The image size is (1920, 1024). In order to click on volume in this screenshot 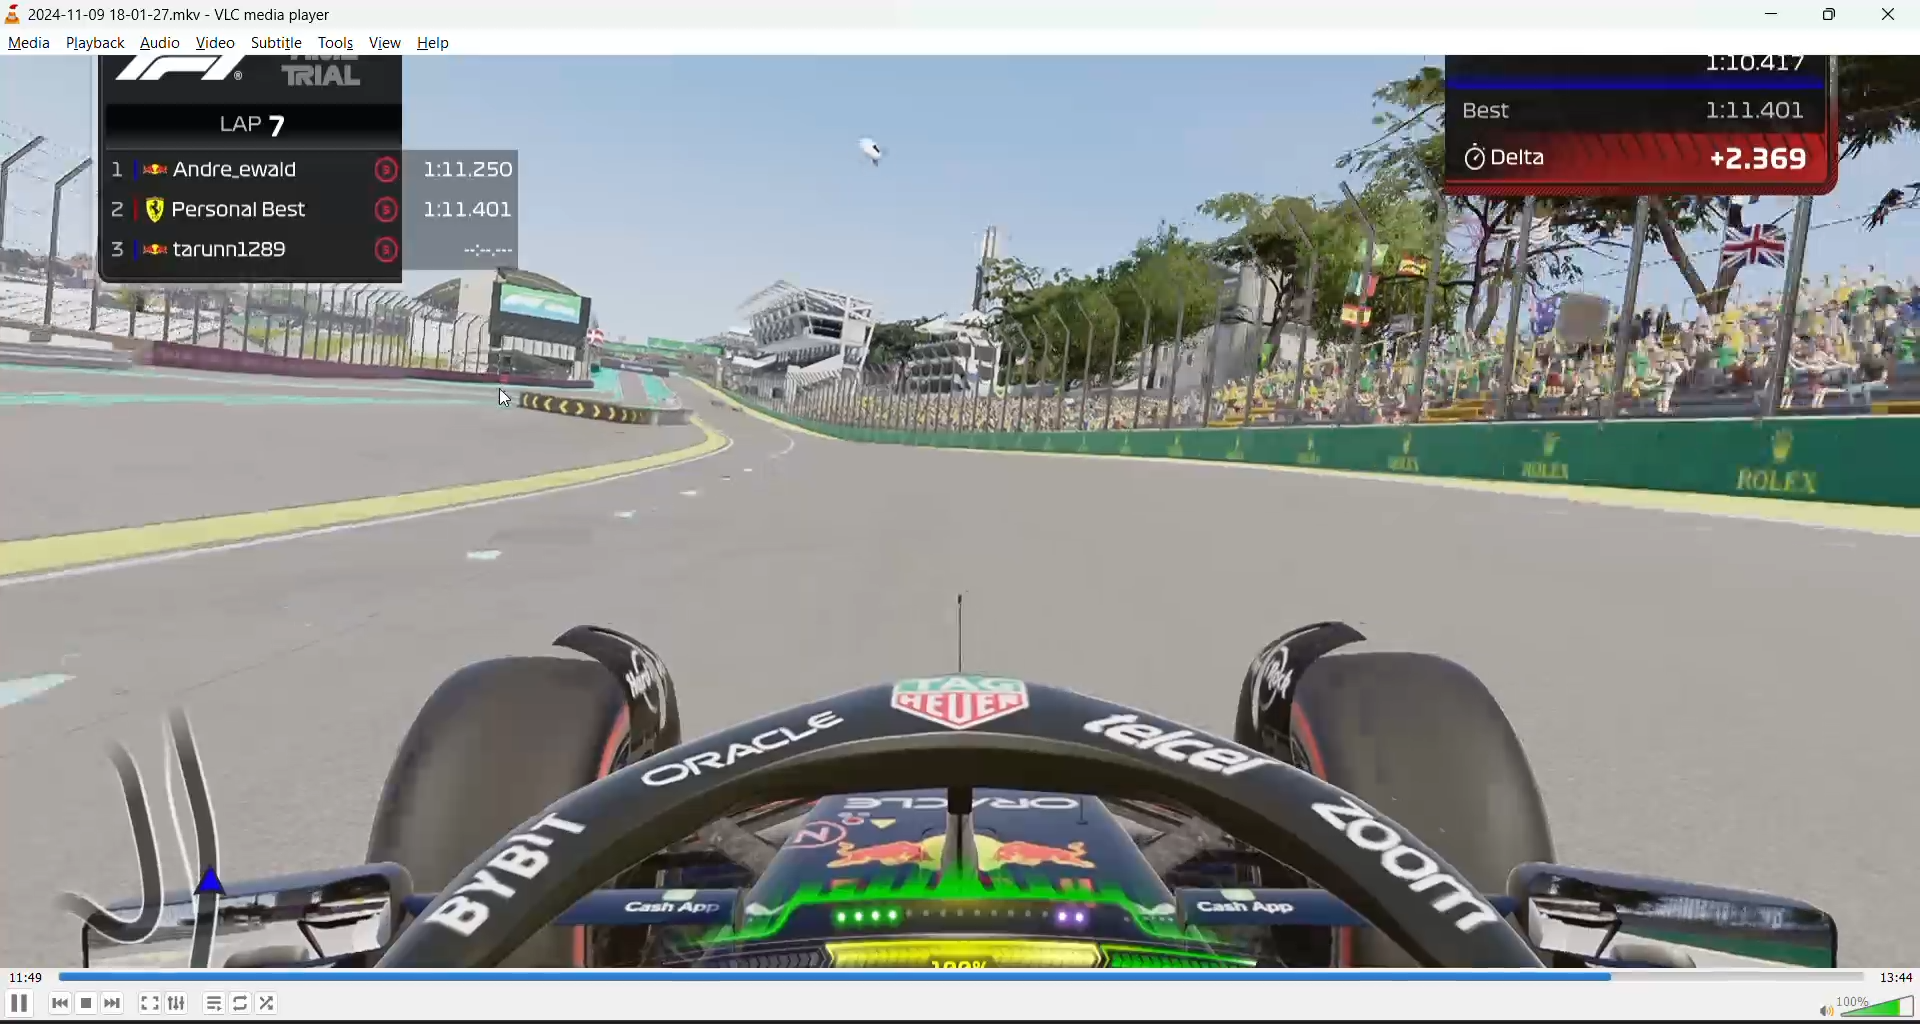, I will do `click(1855, 1008)`.